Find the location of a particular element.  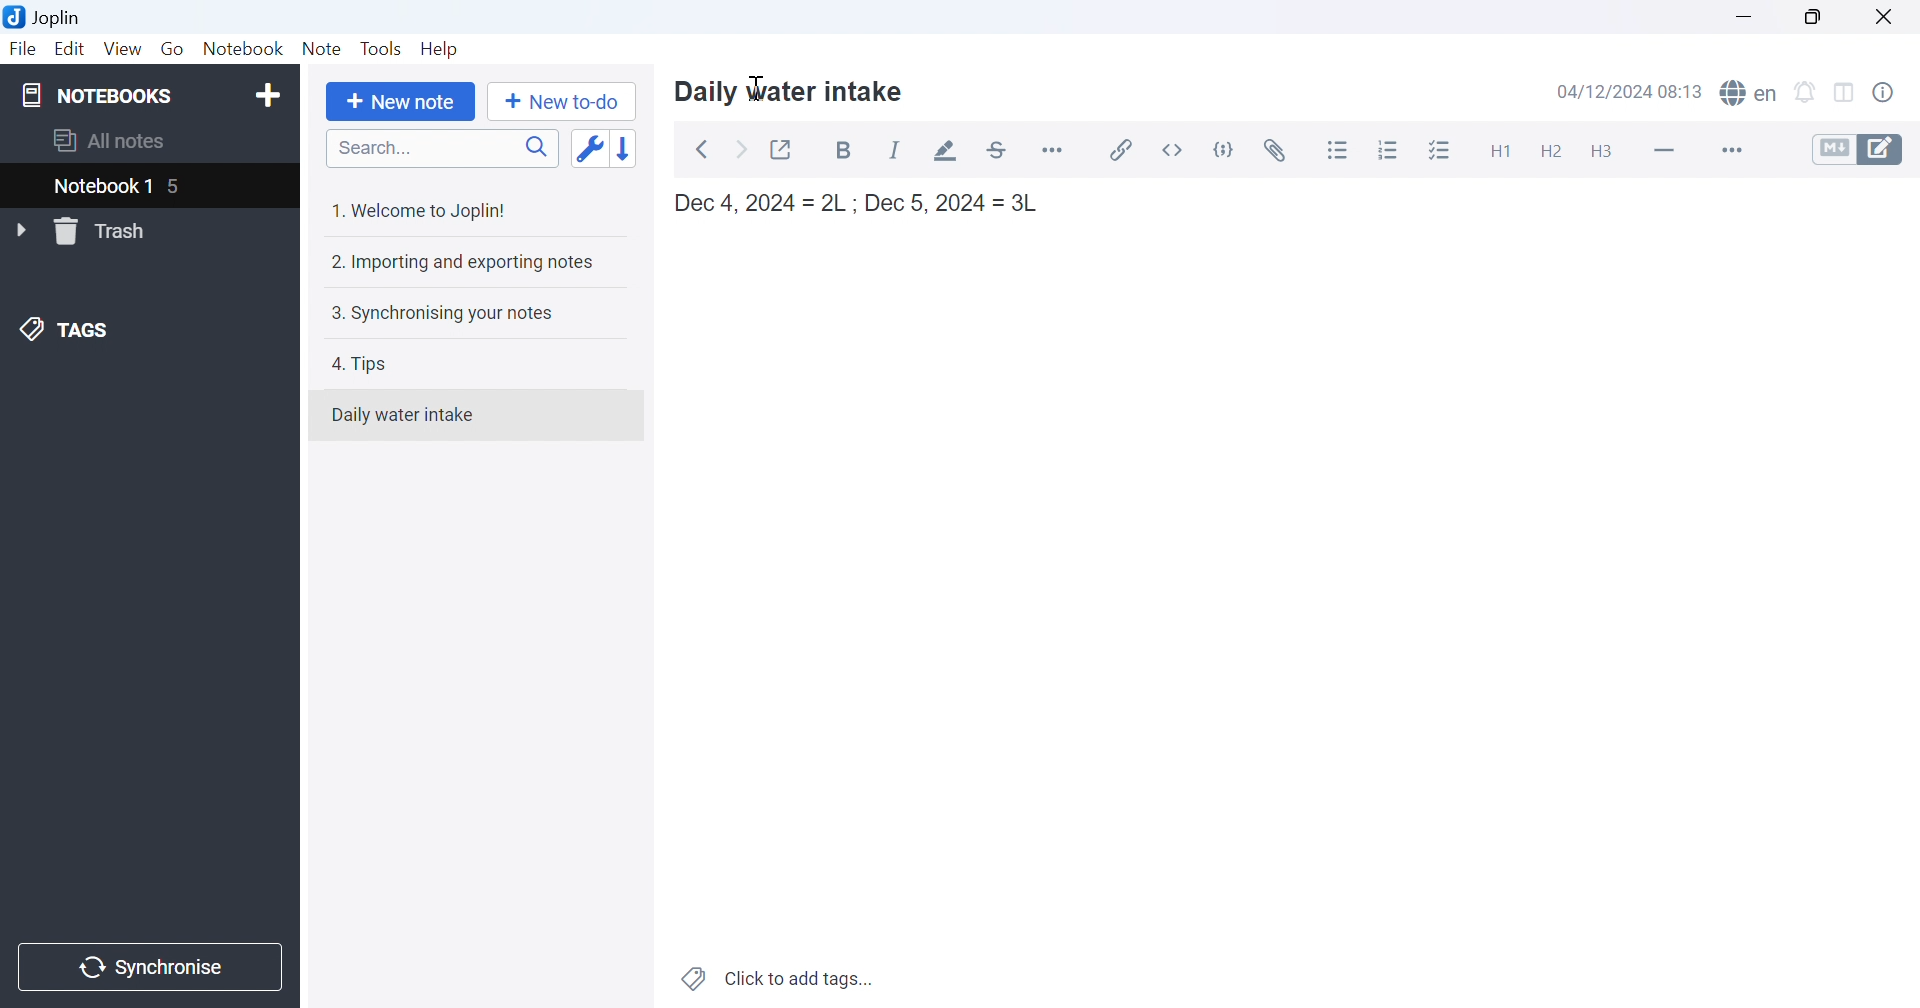

NOTEBOOKS is located at coordinates (101, 96).